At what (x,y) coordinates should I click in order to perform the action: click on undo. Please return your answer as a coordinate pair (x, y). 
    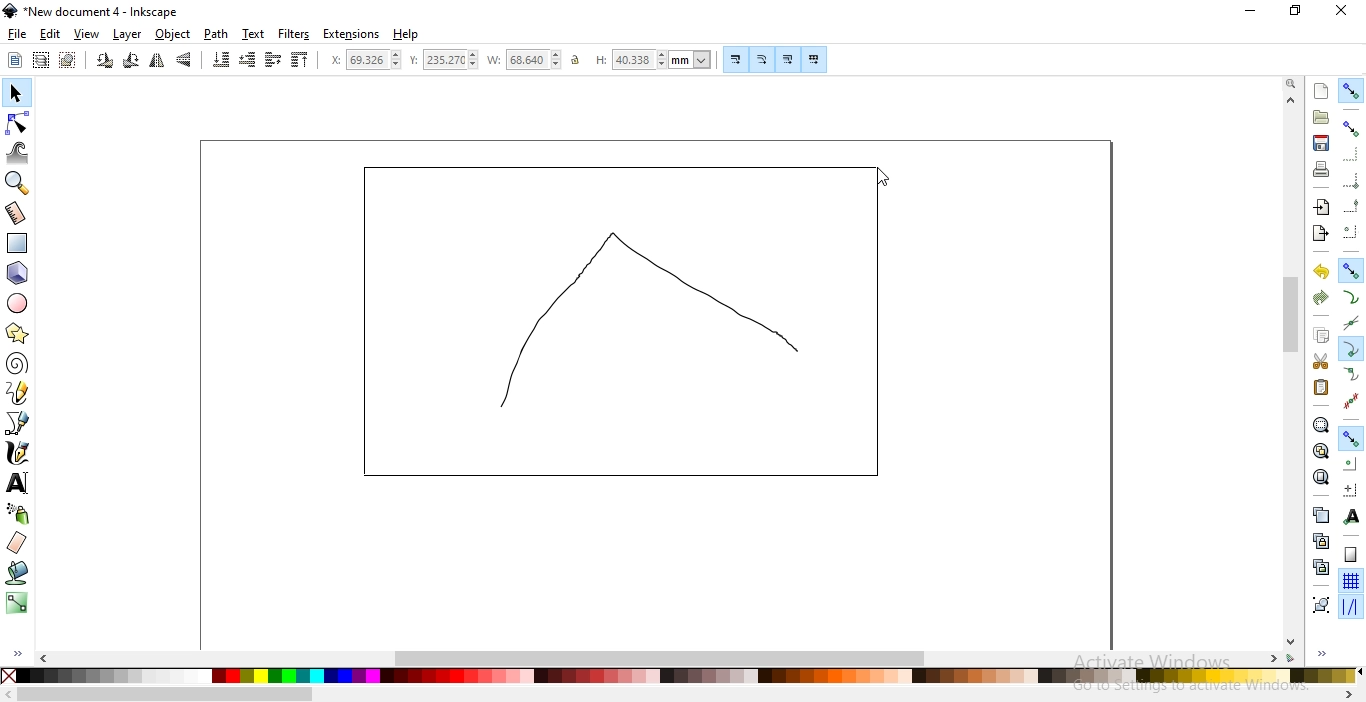
    Looking at the image, I should click on (1320, 270).